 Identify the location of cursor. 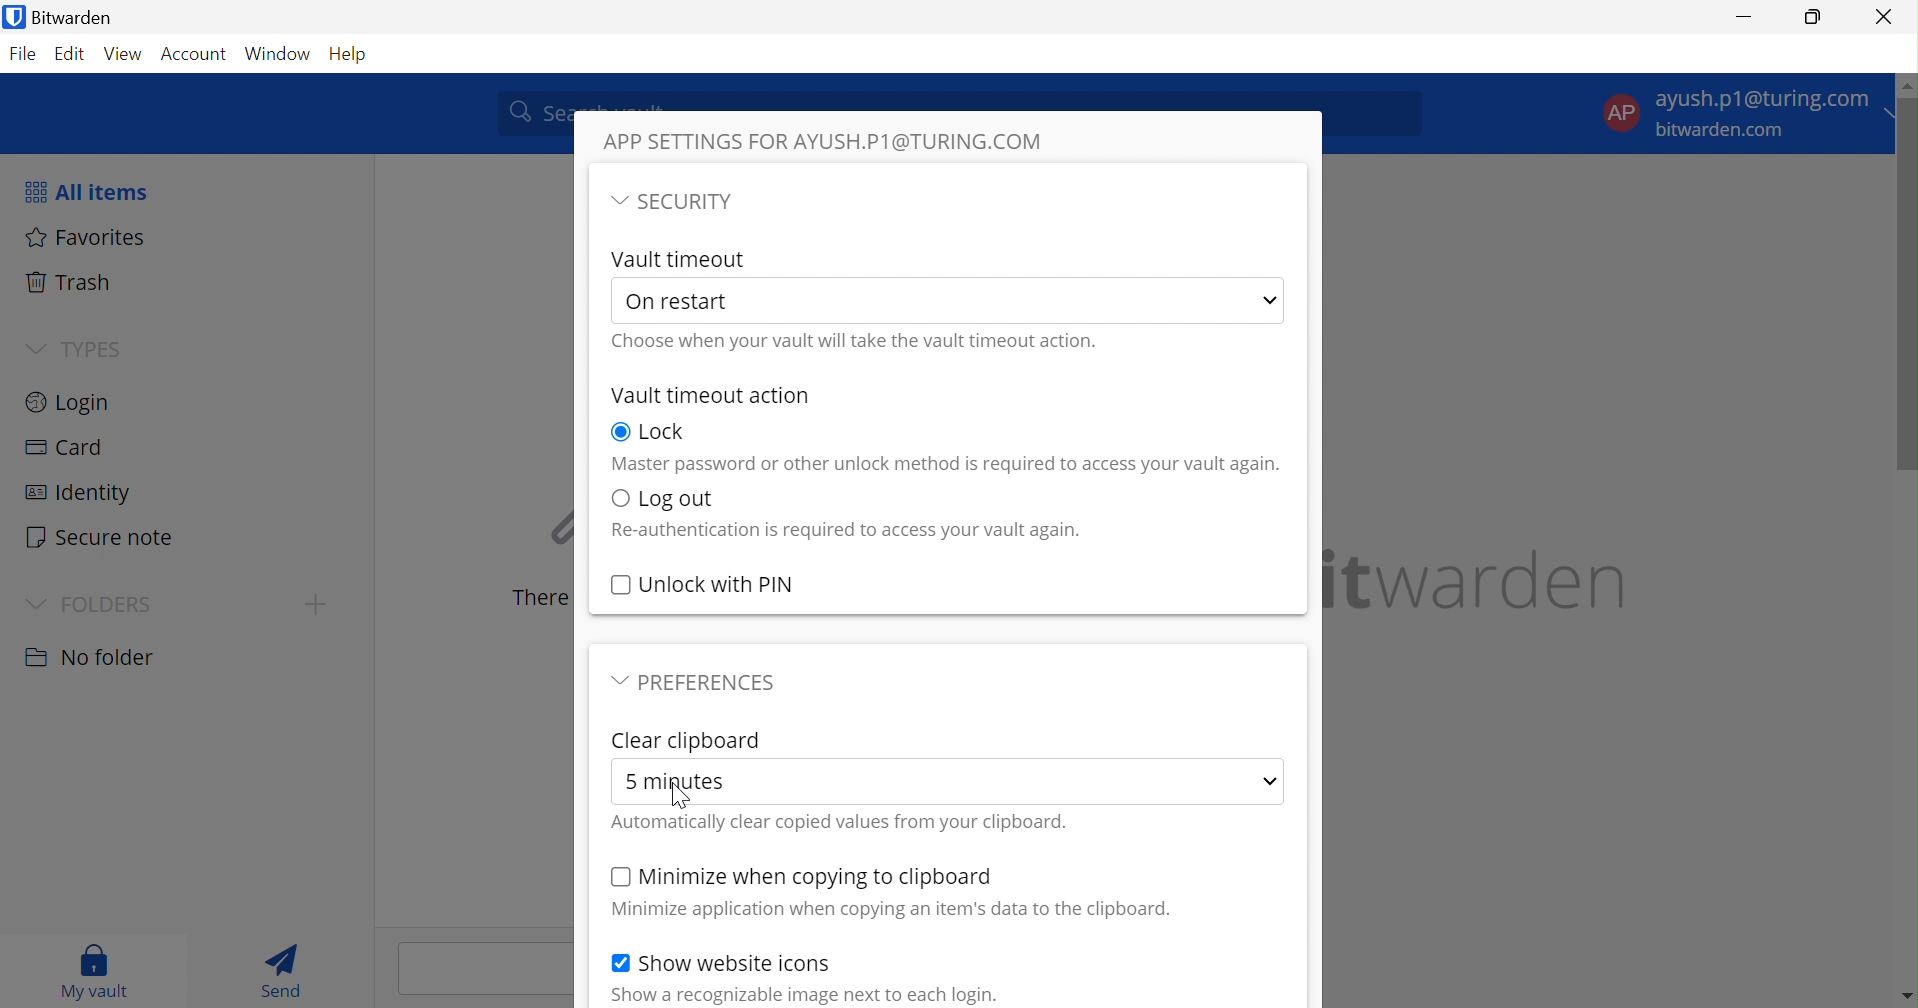
(682, 794).